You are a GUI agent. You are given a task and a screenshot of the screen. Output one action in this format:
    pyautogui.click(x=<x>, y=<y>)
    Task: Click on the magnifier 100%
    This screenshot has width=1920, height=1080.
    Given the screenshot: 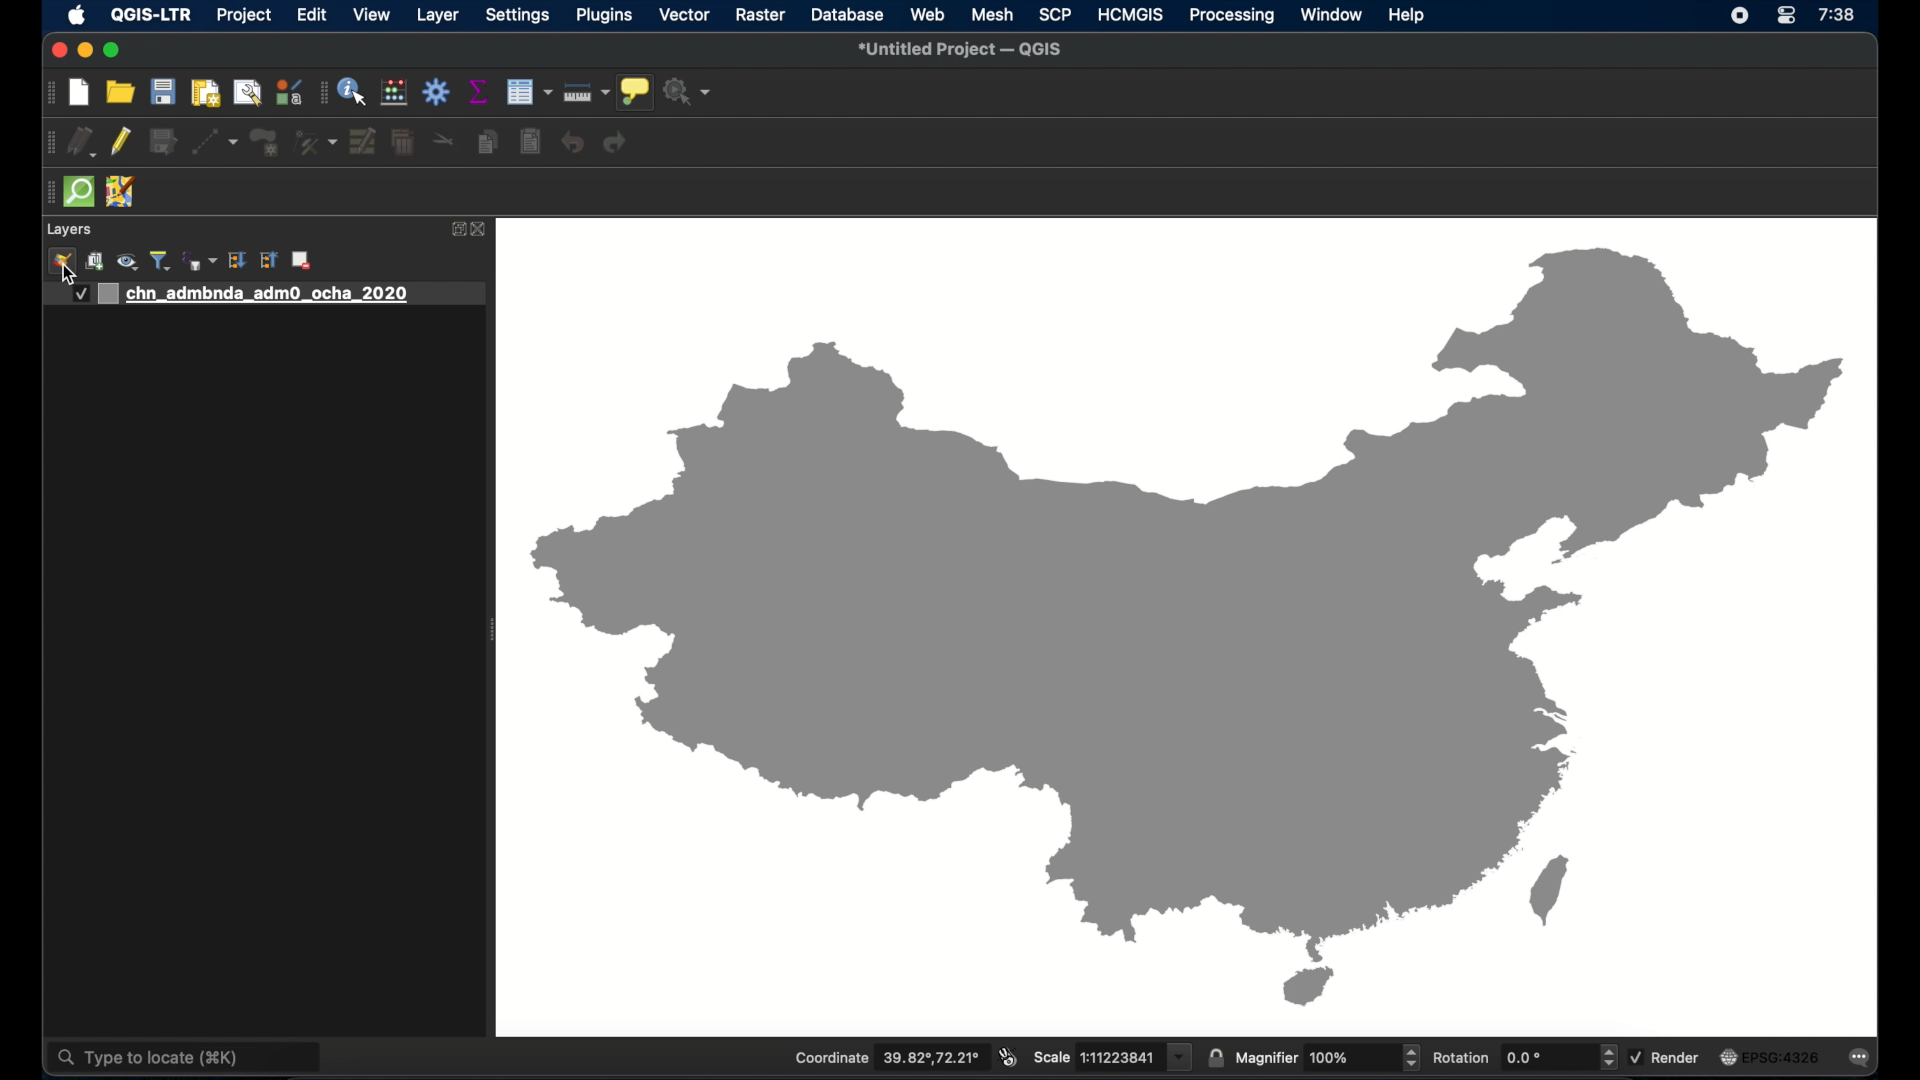 What is the action you would take?
    pyautogui.click(x=1315, y=1058)
    